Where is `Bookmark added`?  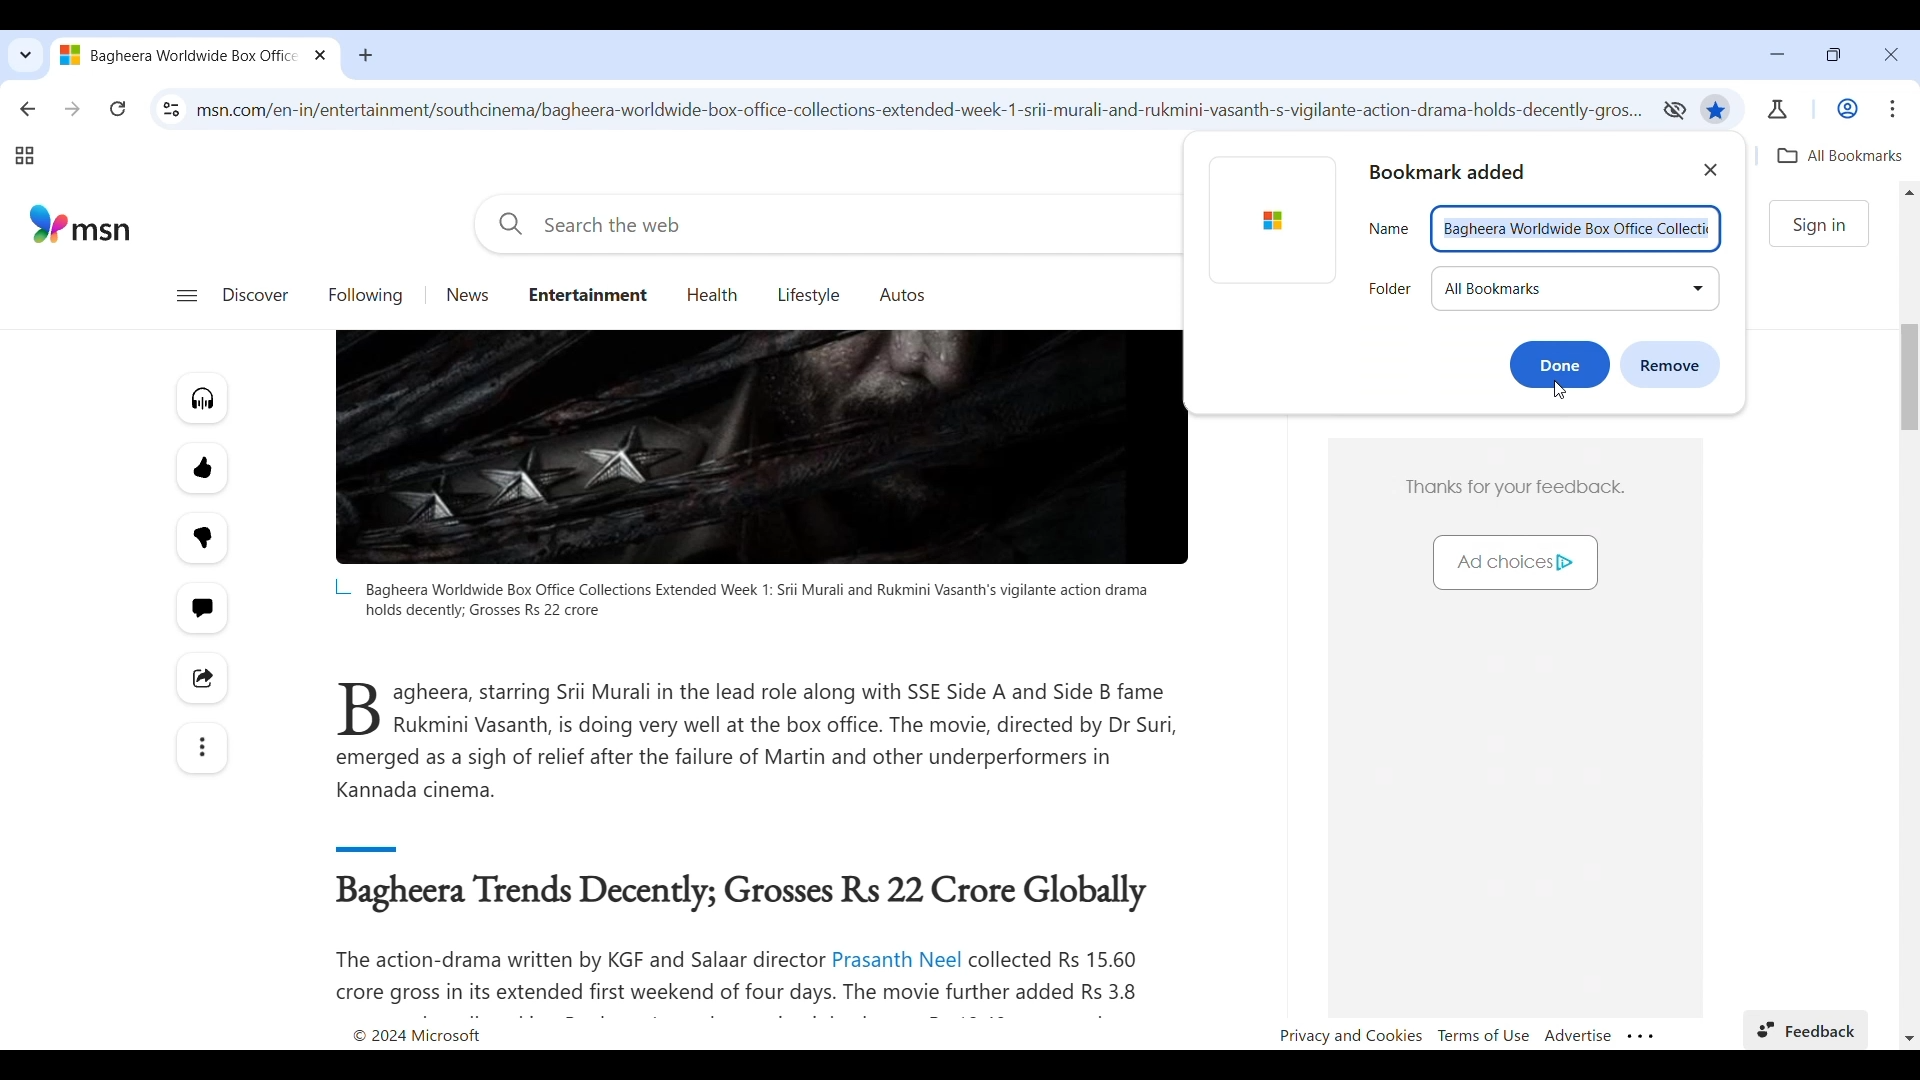
Bookmark added is located at coordinates (1460, 171).